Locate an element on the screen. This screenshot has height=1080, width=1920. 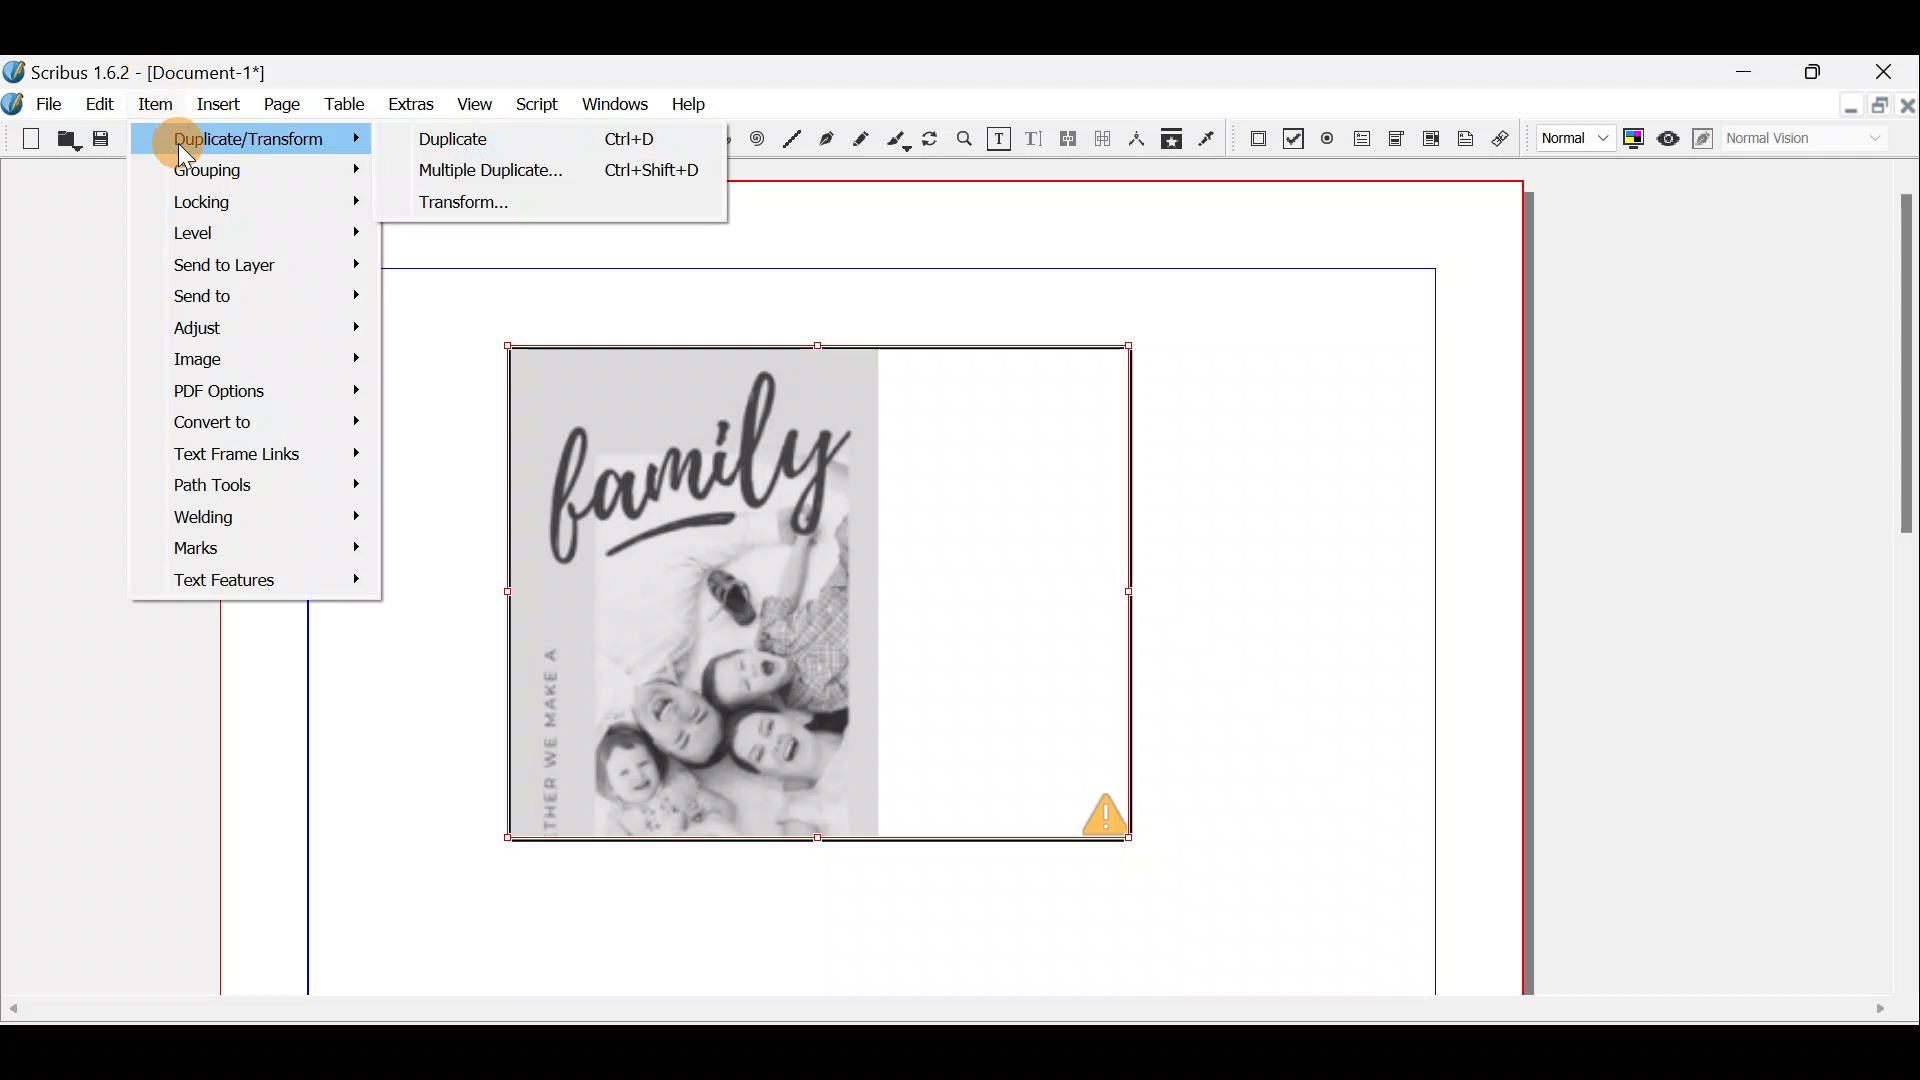
Freehand line is located at coordinates (865, 139).